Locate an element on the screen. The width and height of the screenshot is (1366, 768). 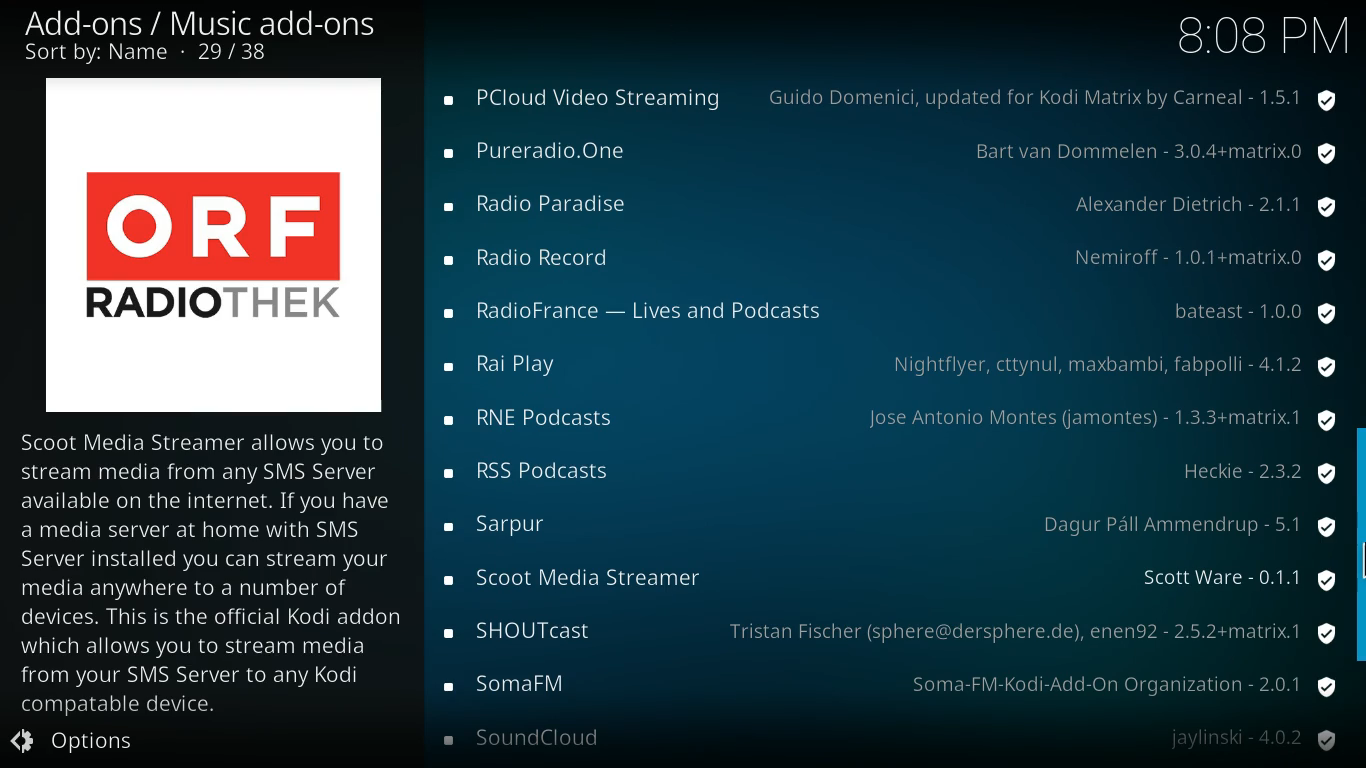
add-on is located at coordinates (530, 261).